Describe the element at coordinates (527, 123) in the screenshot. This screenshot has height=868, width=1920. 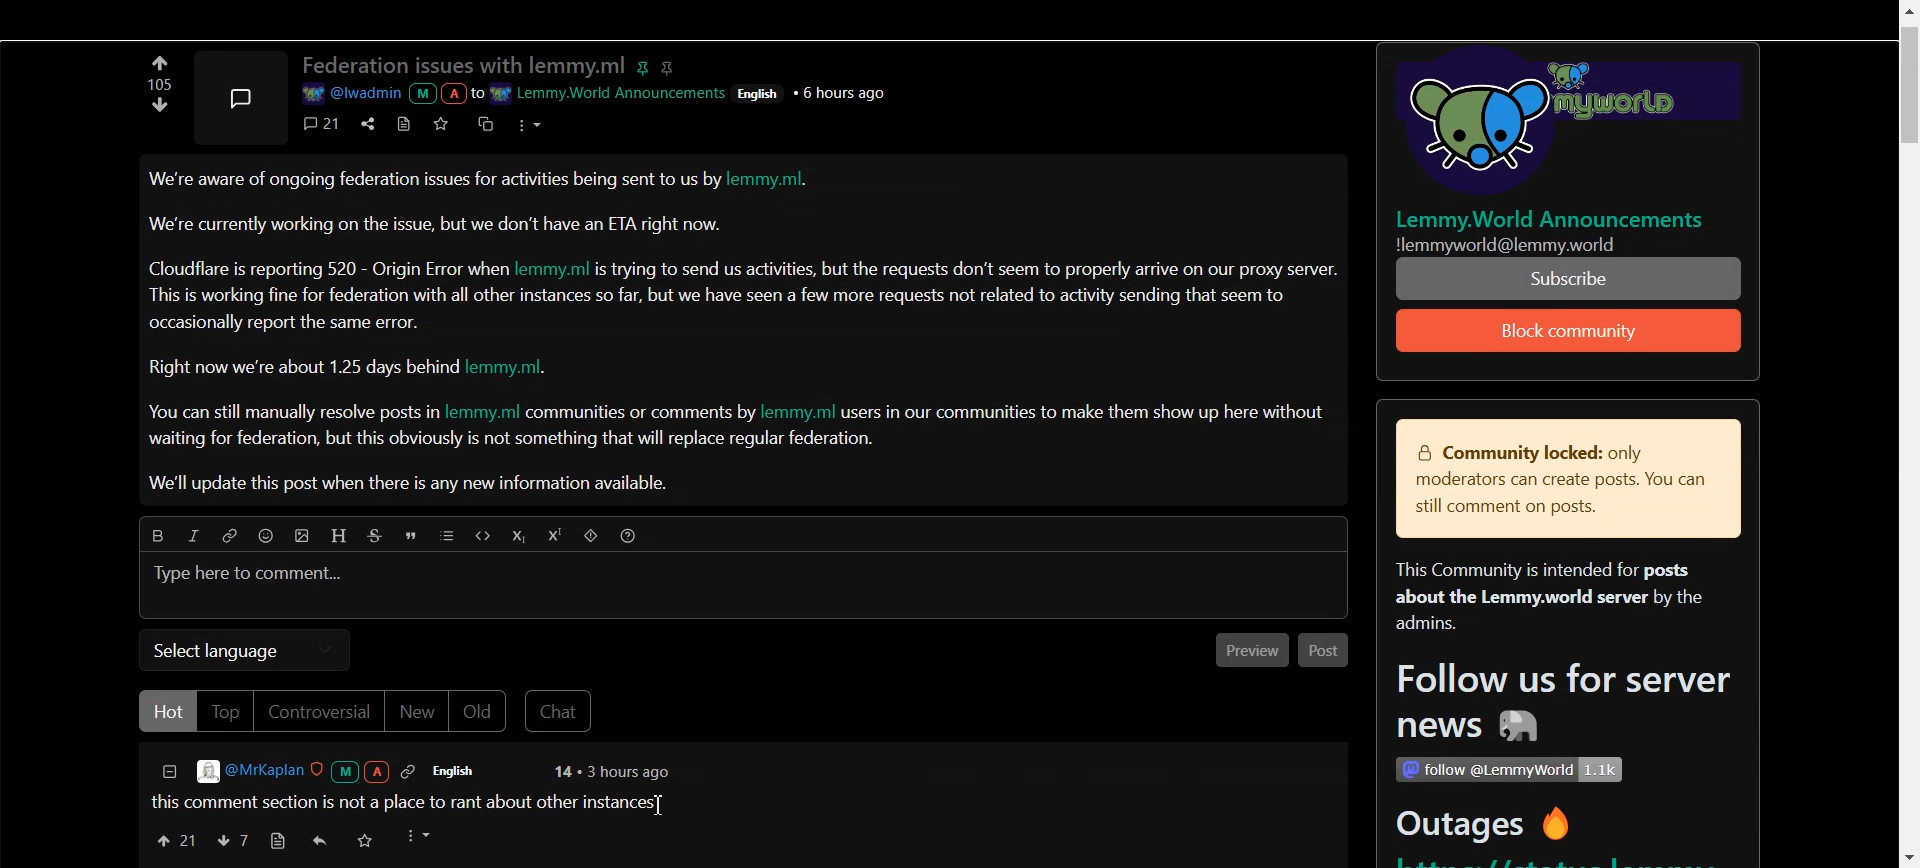
I see `options` at that location.